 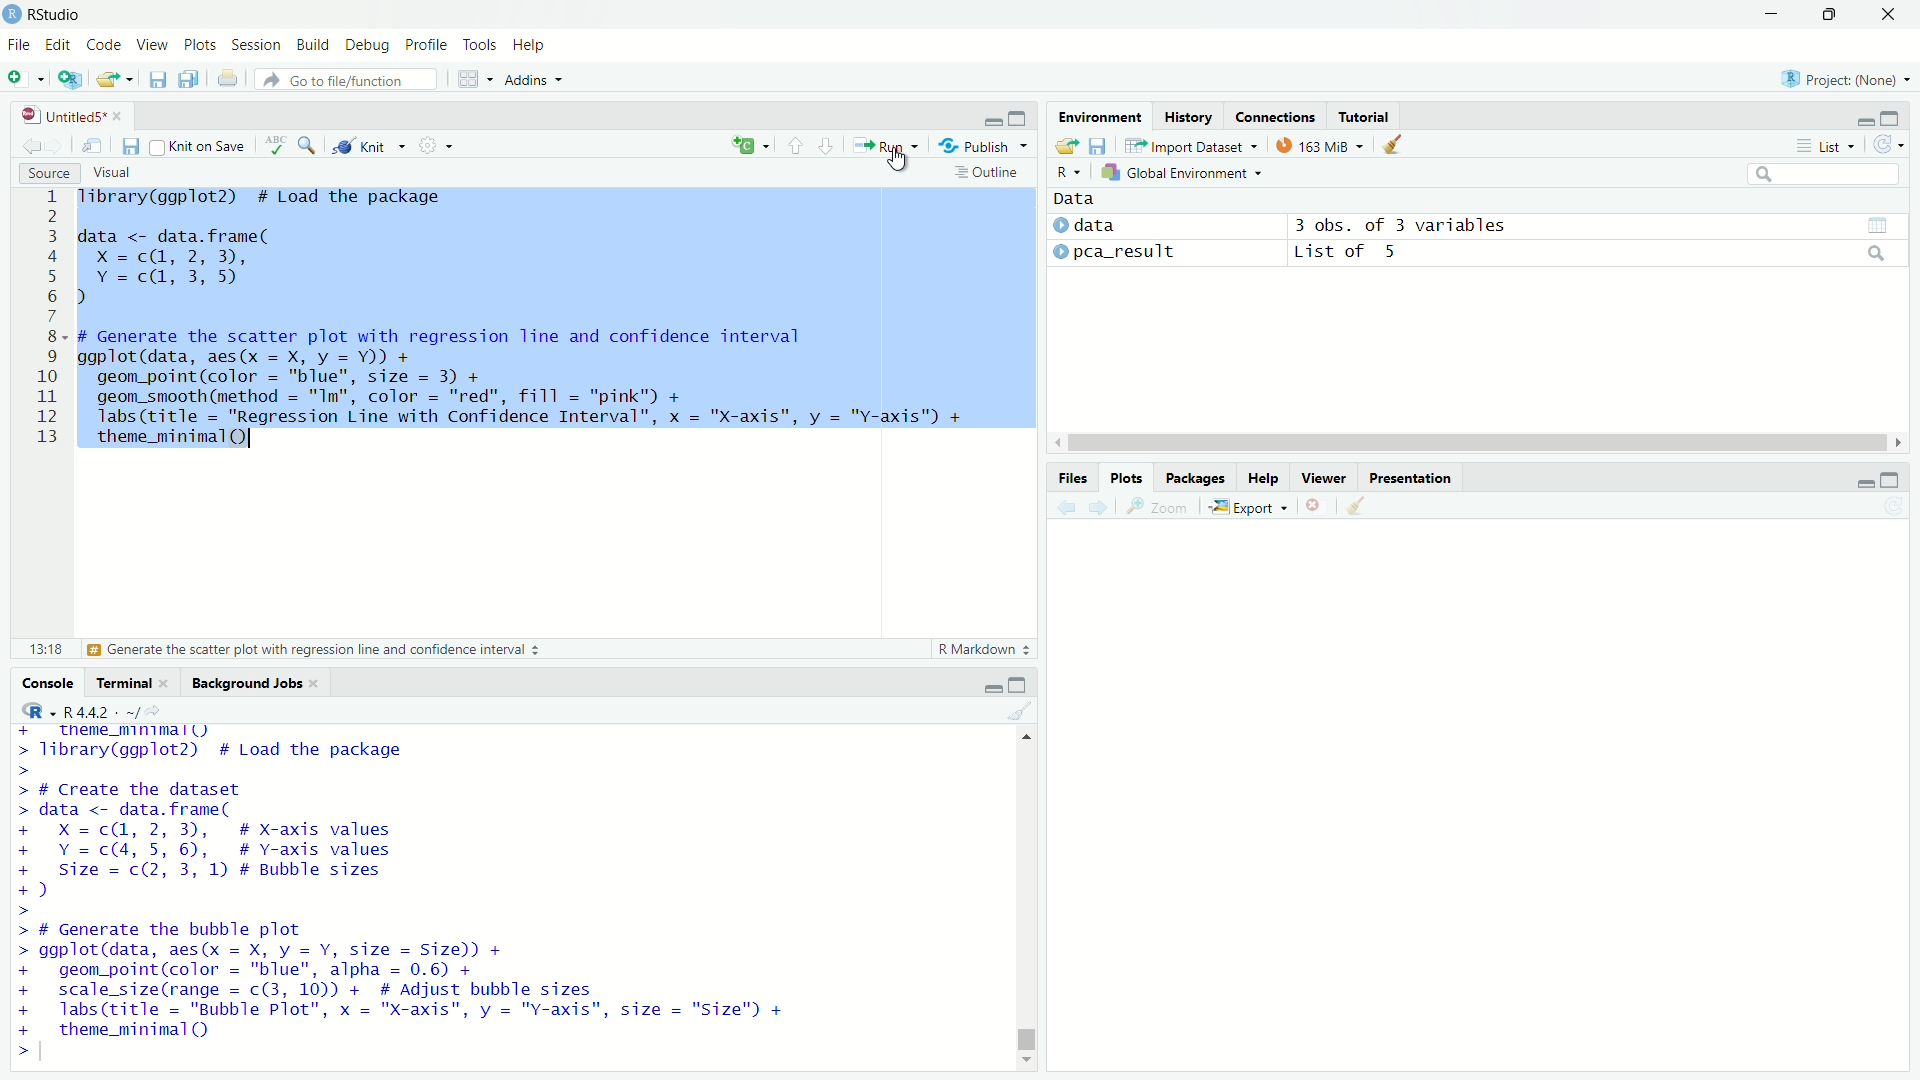 I want to click on New file, so click(x=24, y=77).